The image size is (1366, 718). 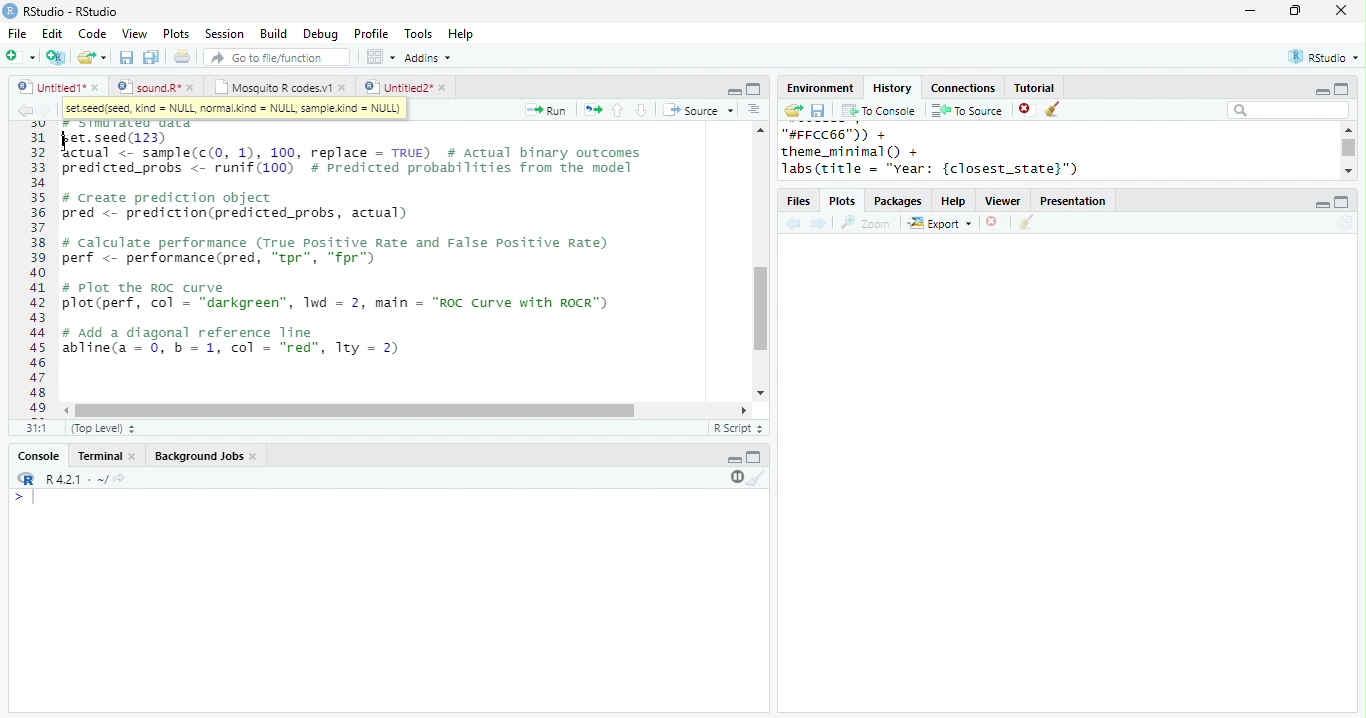 What do you see at coordinates (234, 109) in the screenshot?
I see `set.seed(seed, Kind = NULL, normal.kind = NULL, sample.kind = NULL)` at bounding box center [234, 109].